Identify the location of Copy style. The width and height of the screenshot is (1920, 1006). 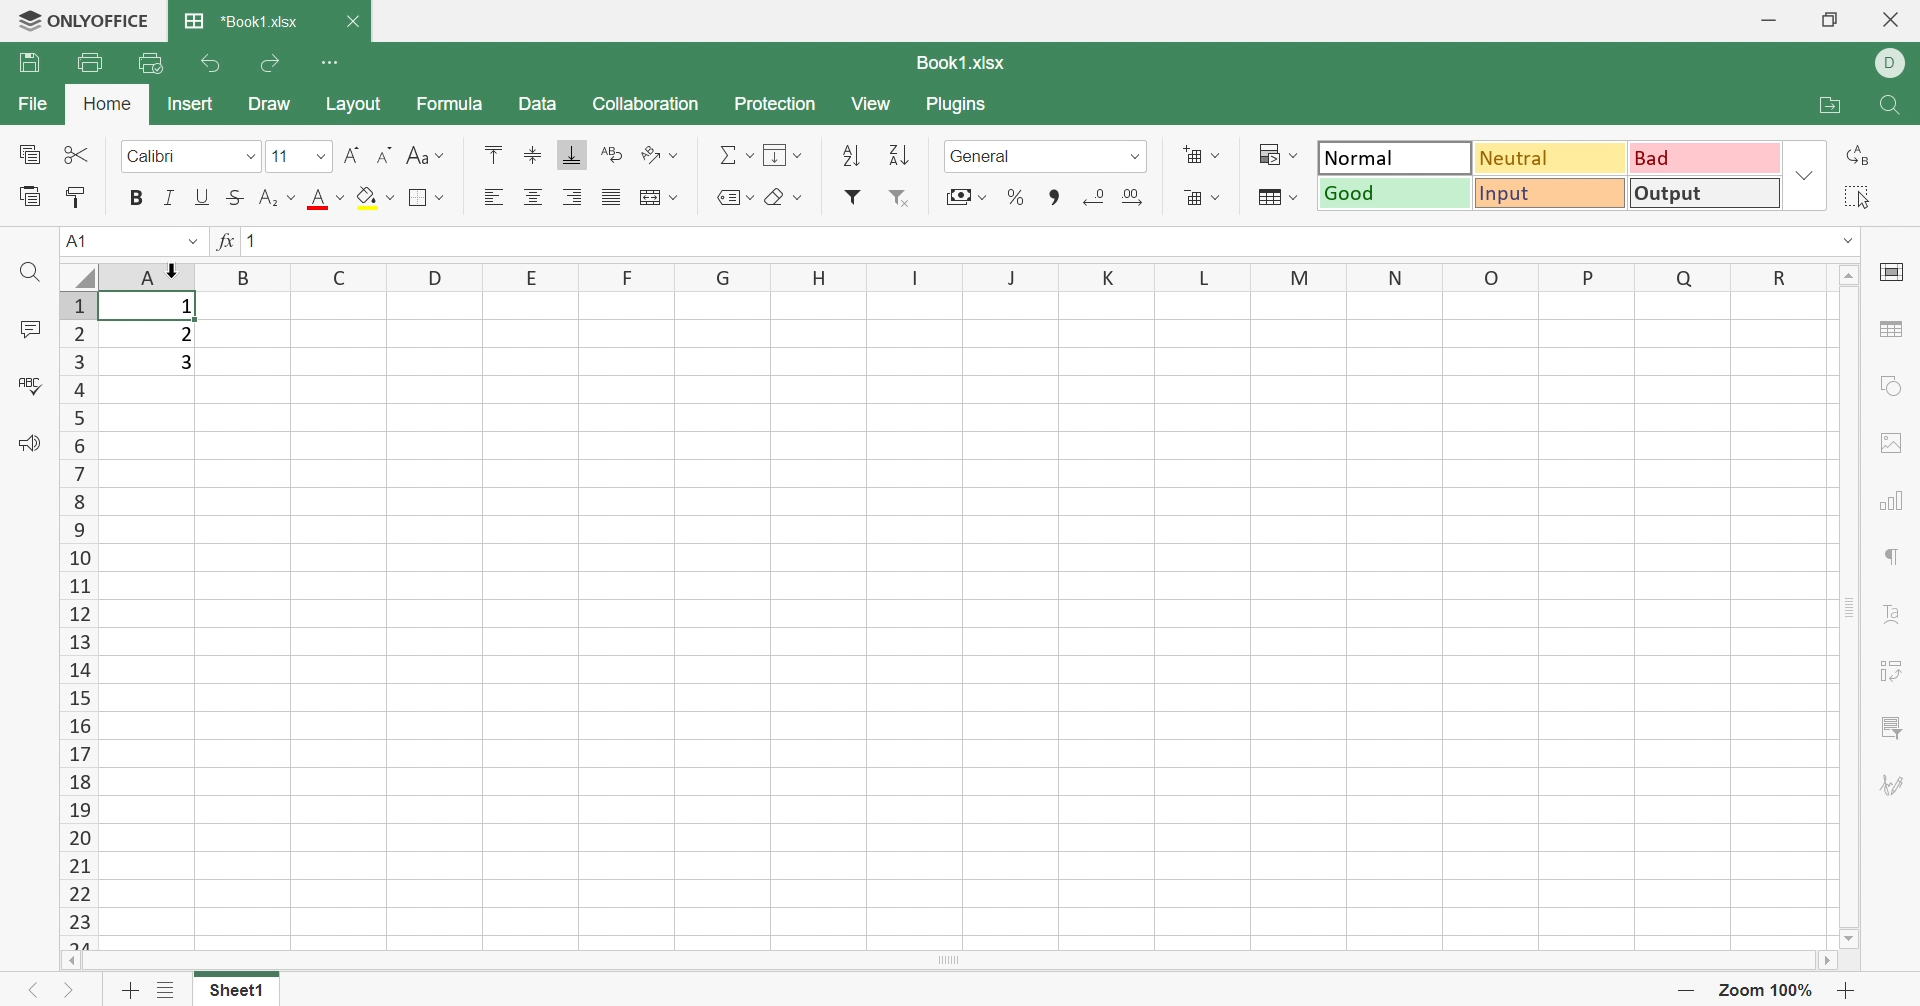
(75, 197).